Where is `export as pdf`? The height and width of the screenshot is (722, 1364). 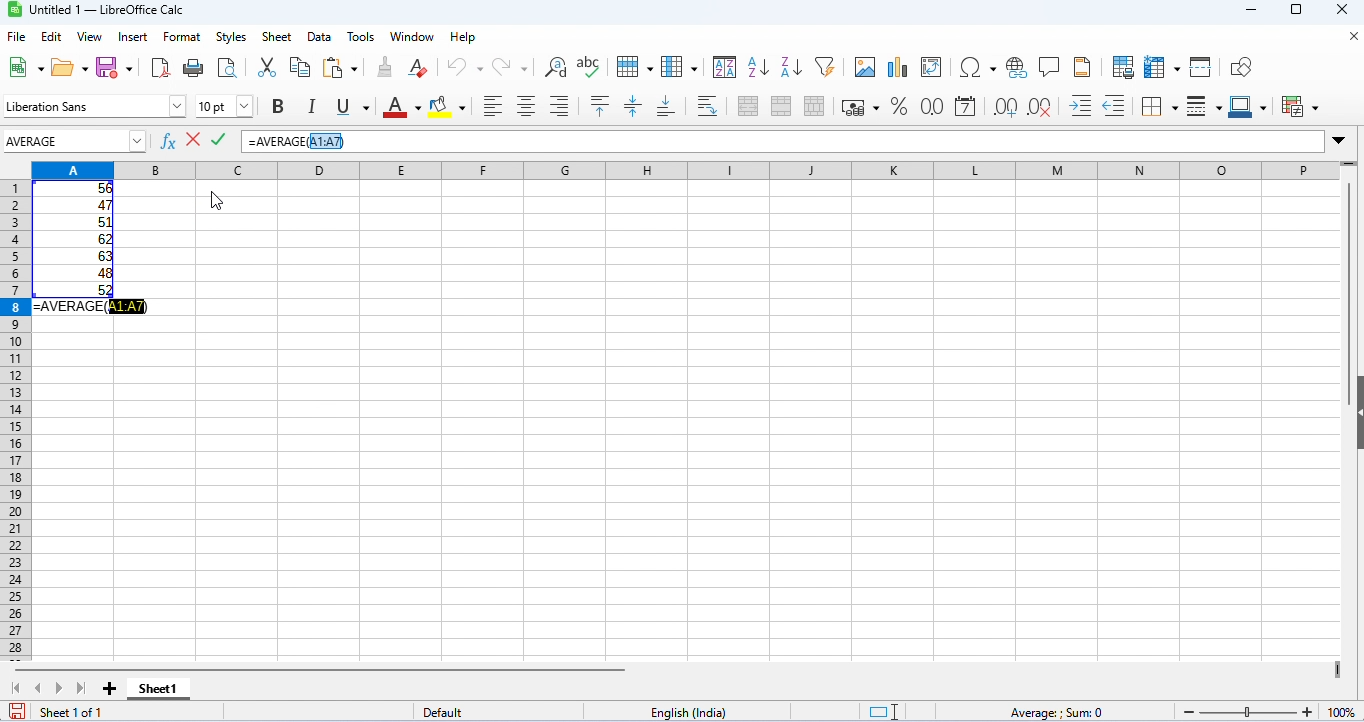
export as pdf is located at coordinates (160, 68).